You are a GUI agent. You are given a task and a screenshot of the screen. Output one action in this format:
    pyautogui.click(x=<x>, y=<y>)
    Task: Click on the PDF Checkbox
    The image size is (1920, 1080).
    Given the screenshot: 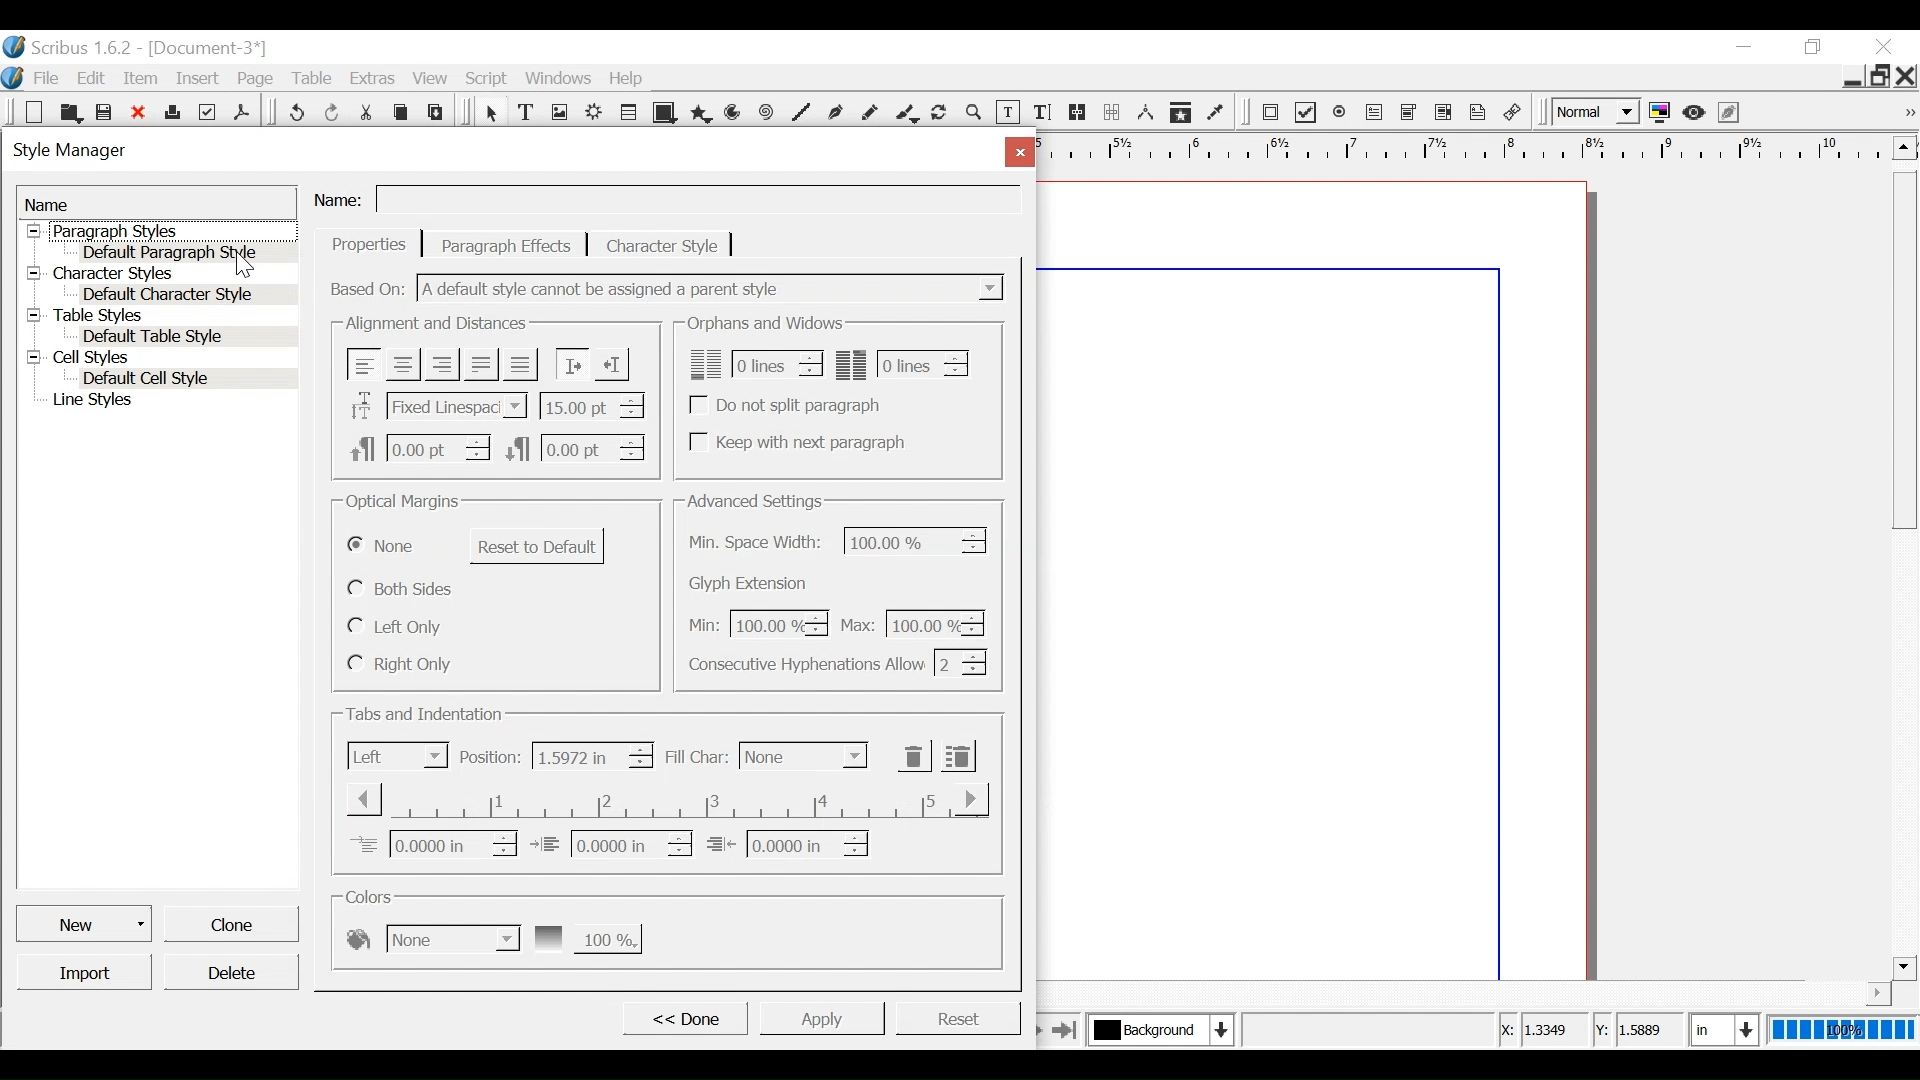 What is the action you would take?
    pyautogui.click(x=1306, y=113)
    